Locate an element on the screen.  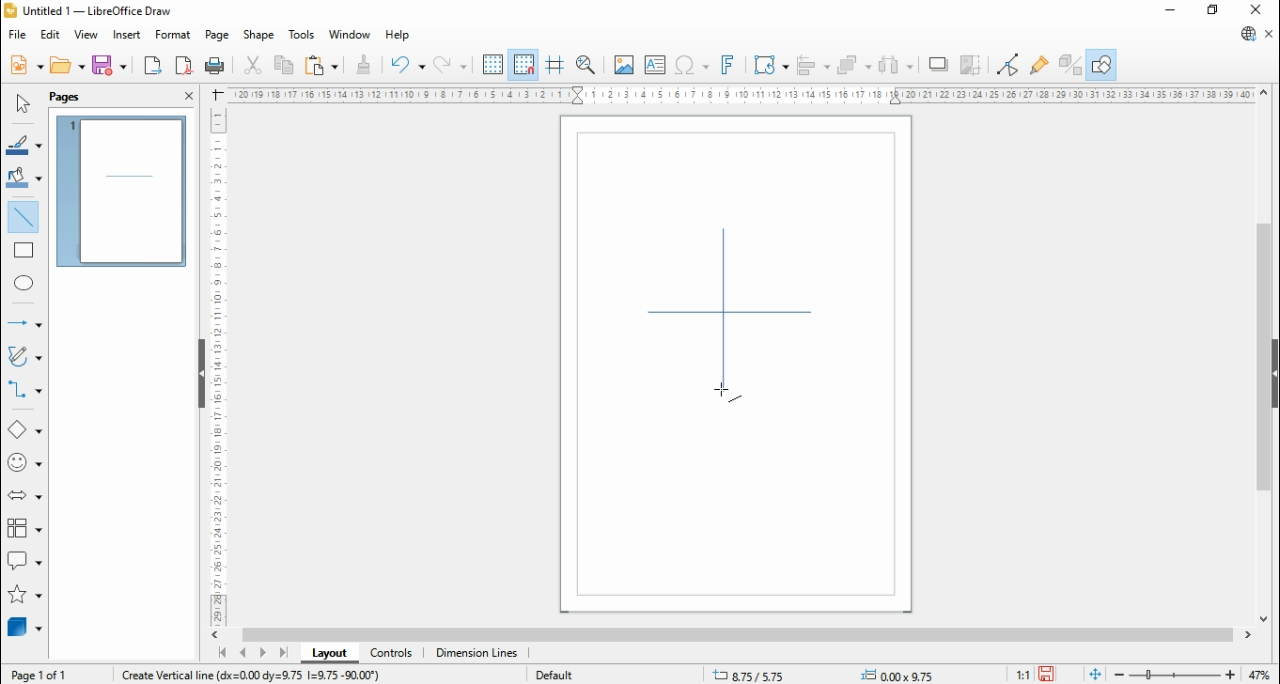
flowchart is located at coordinates (24, 529).